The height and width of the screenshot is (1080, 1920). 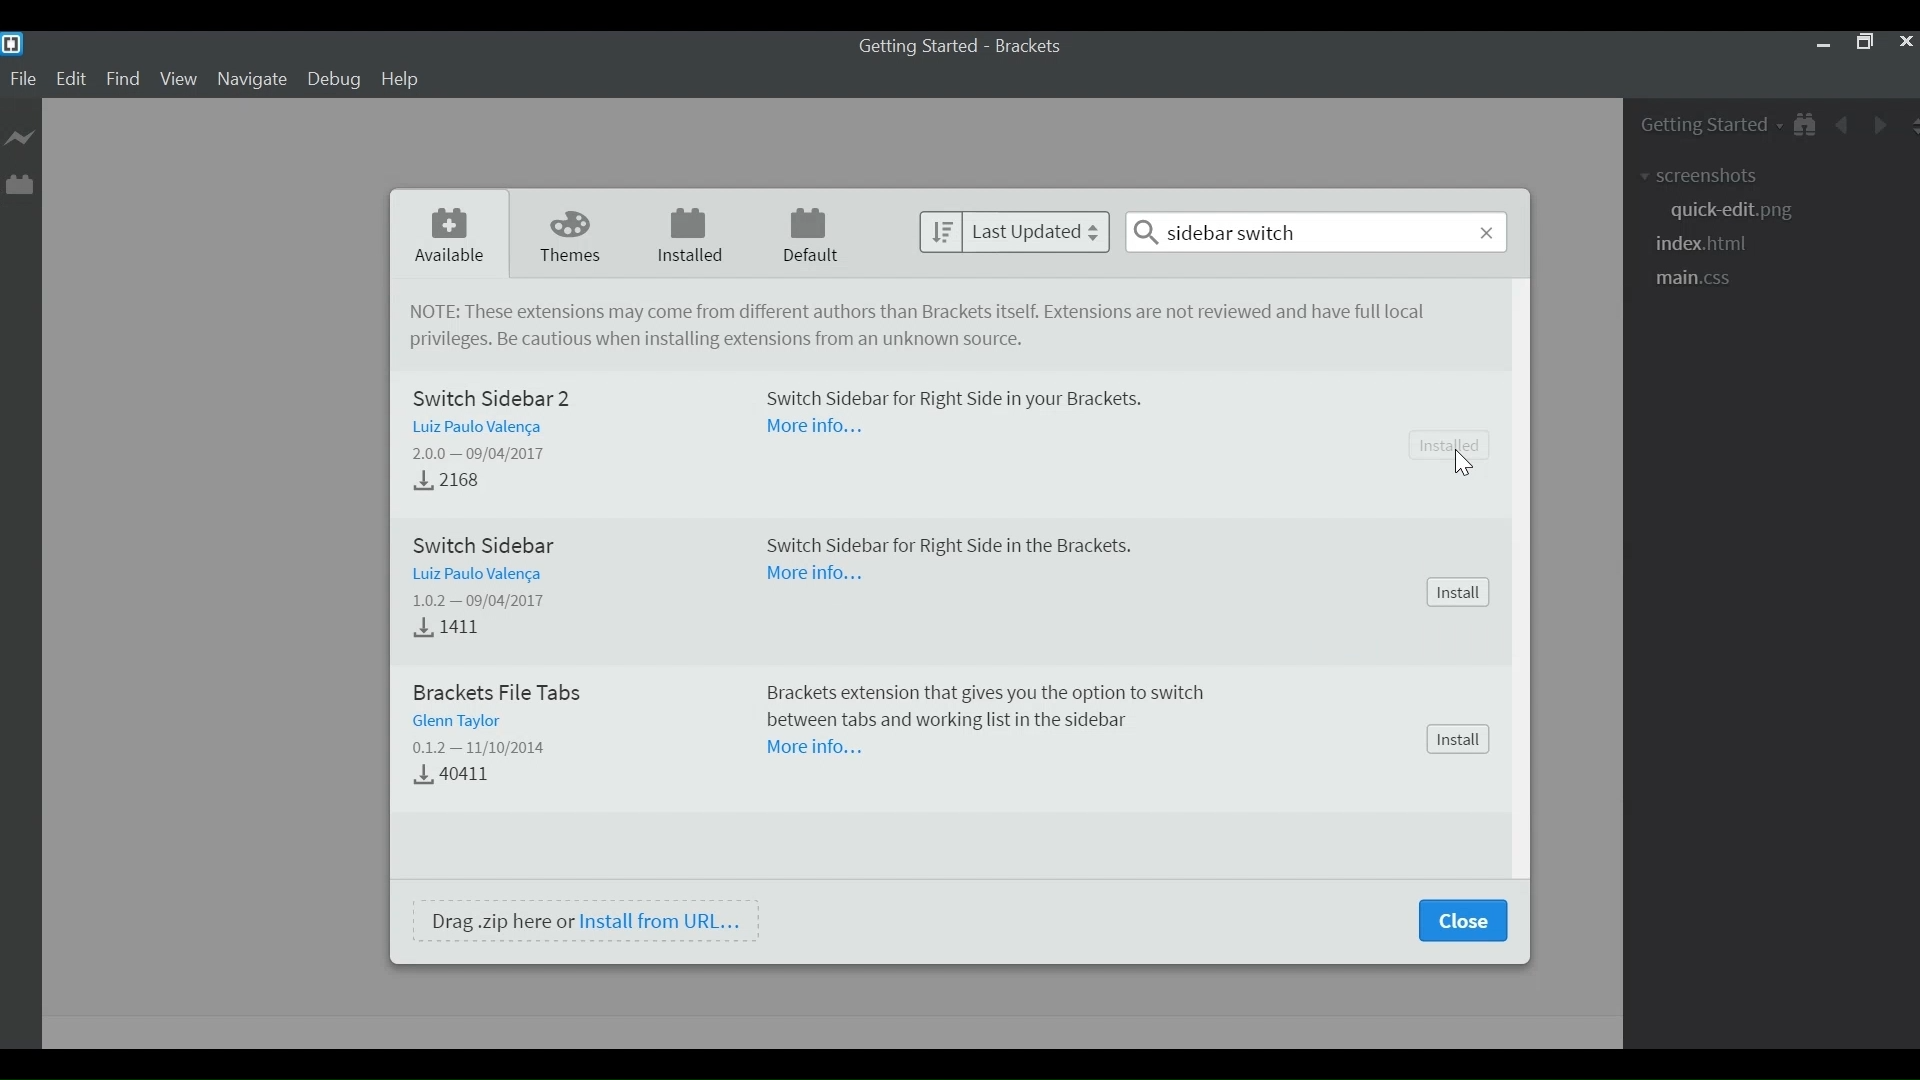 What do you see at coordinates (482, 427) in the screenshot?
I see `Luiz Paulo Valenca` at bounding box center [482, 427].